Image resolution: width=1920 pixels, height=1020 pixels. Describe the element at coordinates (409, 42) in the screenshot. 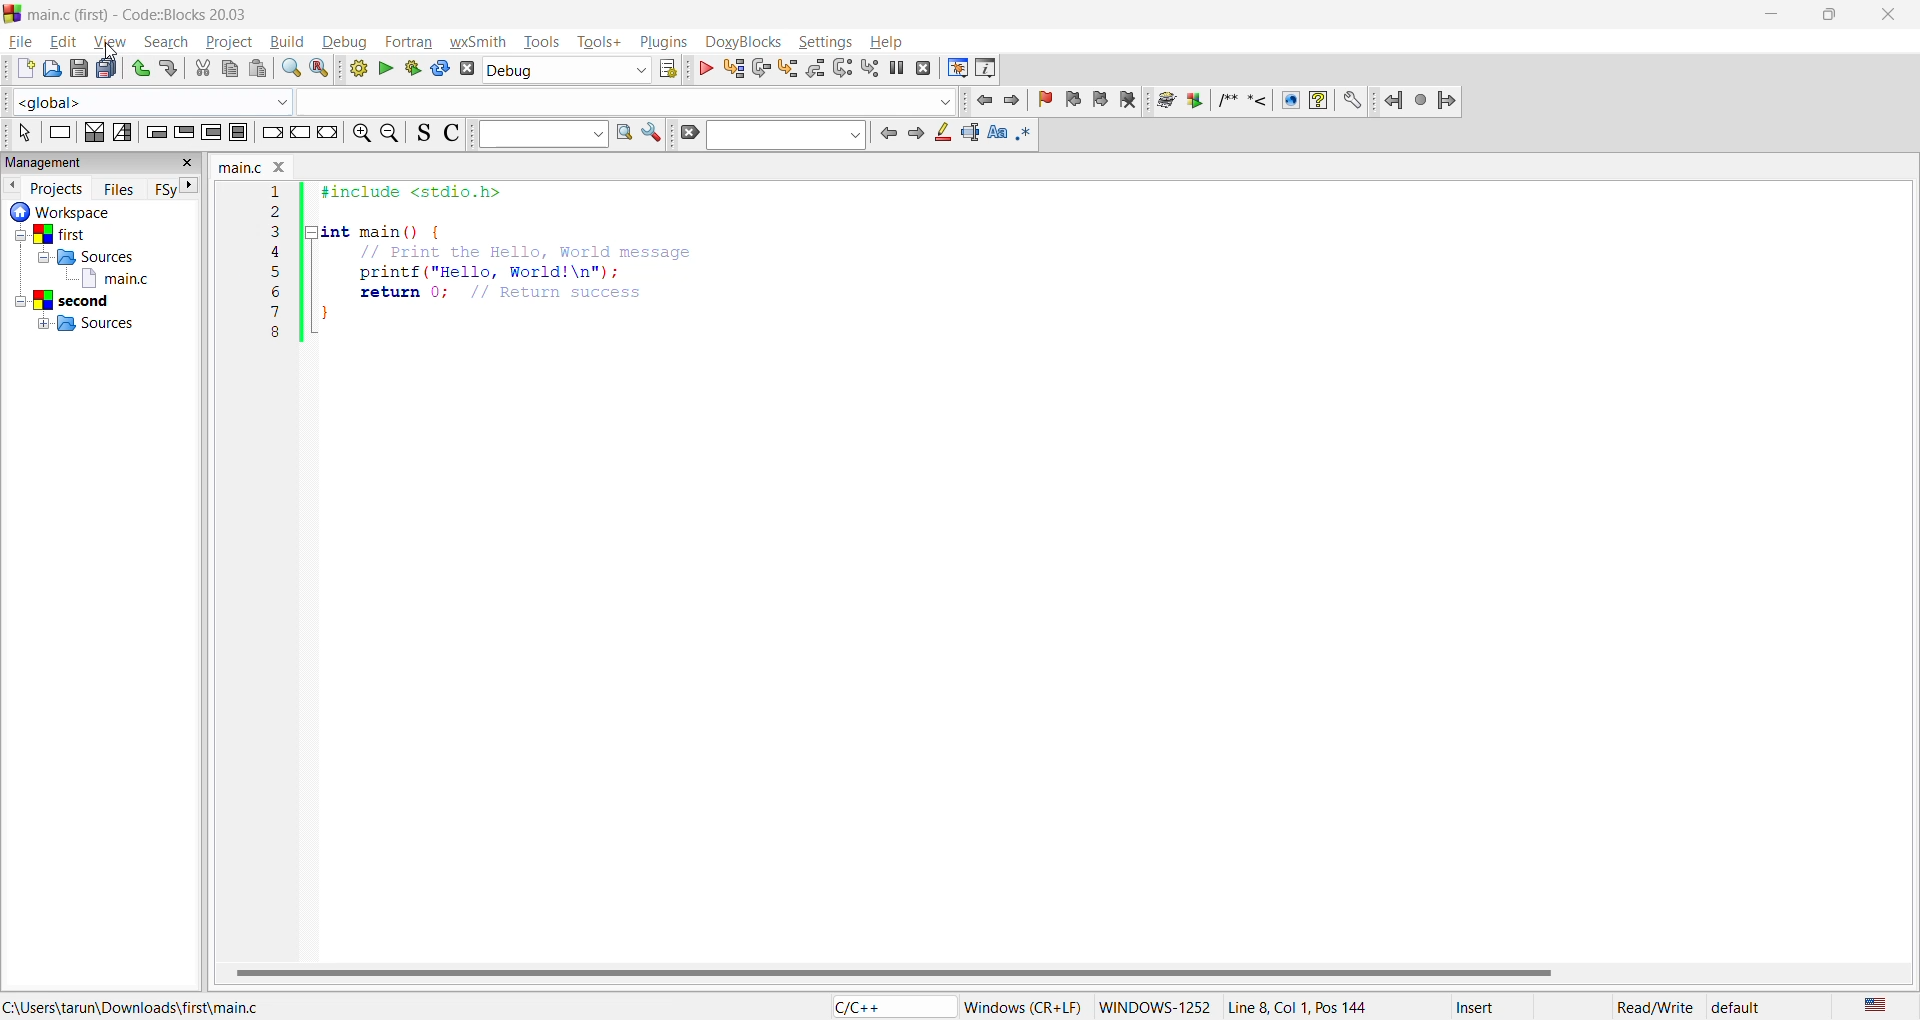

I see `fortran` at that location.